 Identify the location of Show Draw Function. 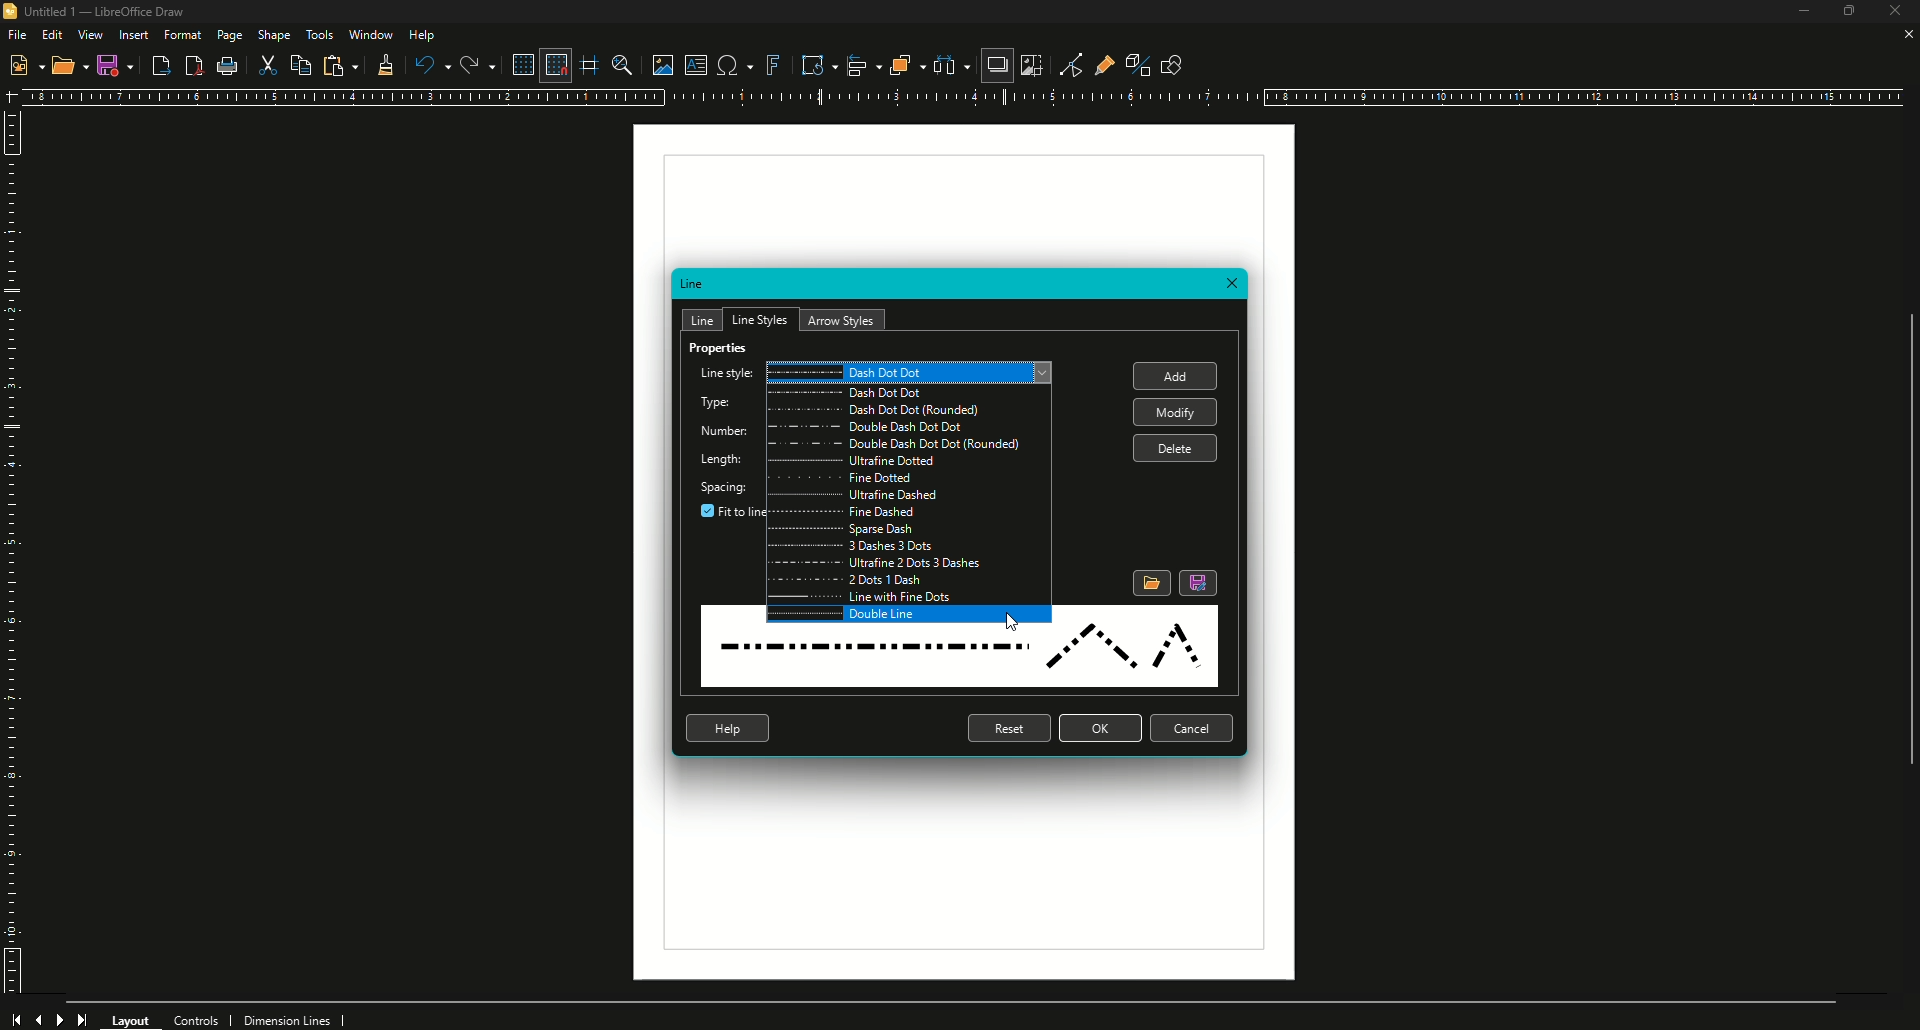
(1171, 63).